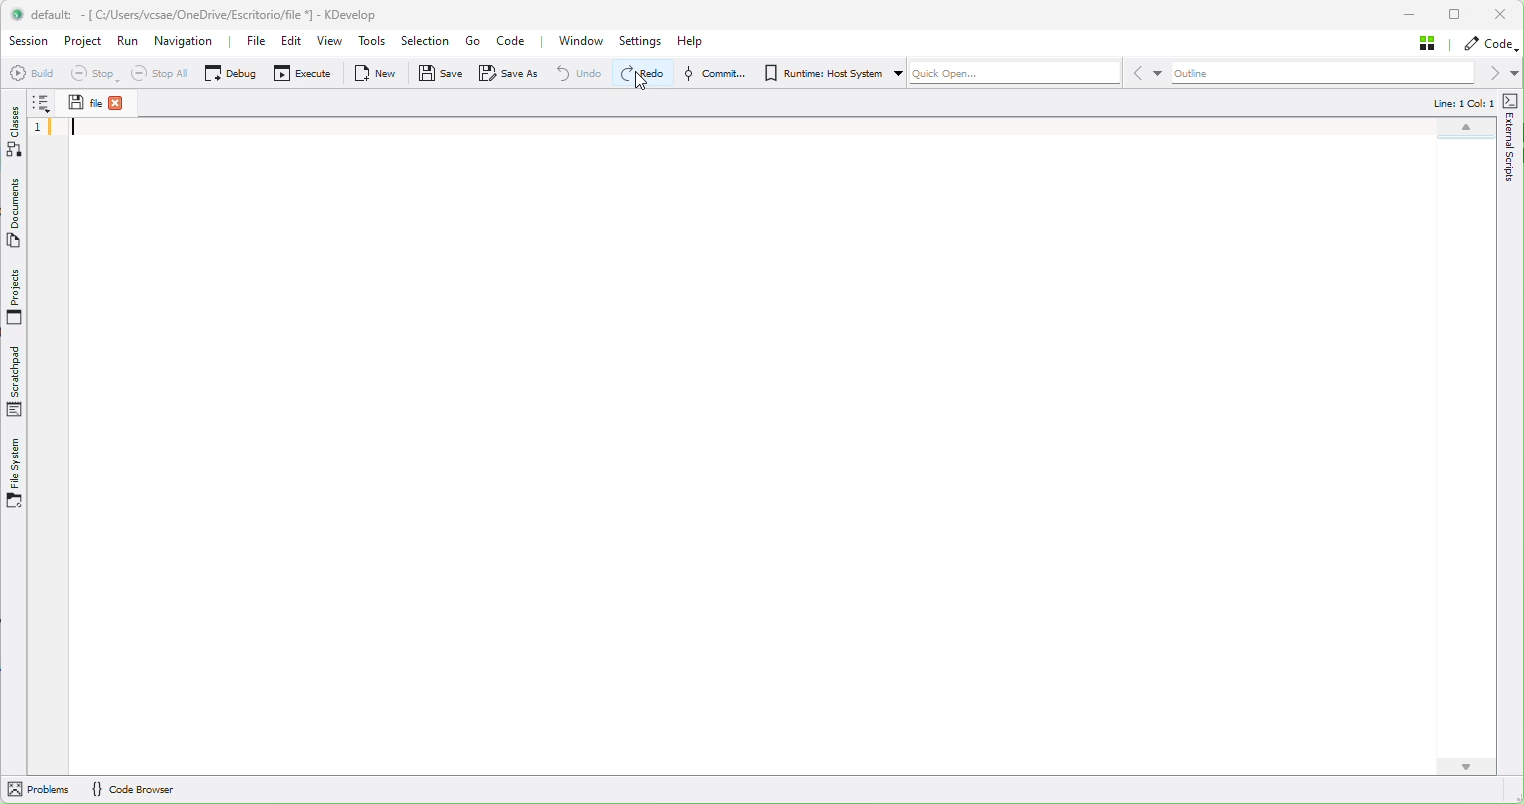 This screenshot has width=1524, height=804. What do you see at coordinates (428, 42) in the screenshot?
I see `Selection` at bounding box center [428, 42].